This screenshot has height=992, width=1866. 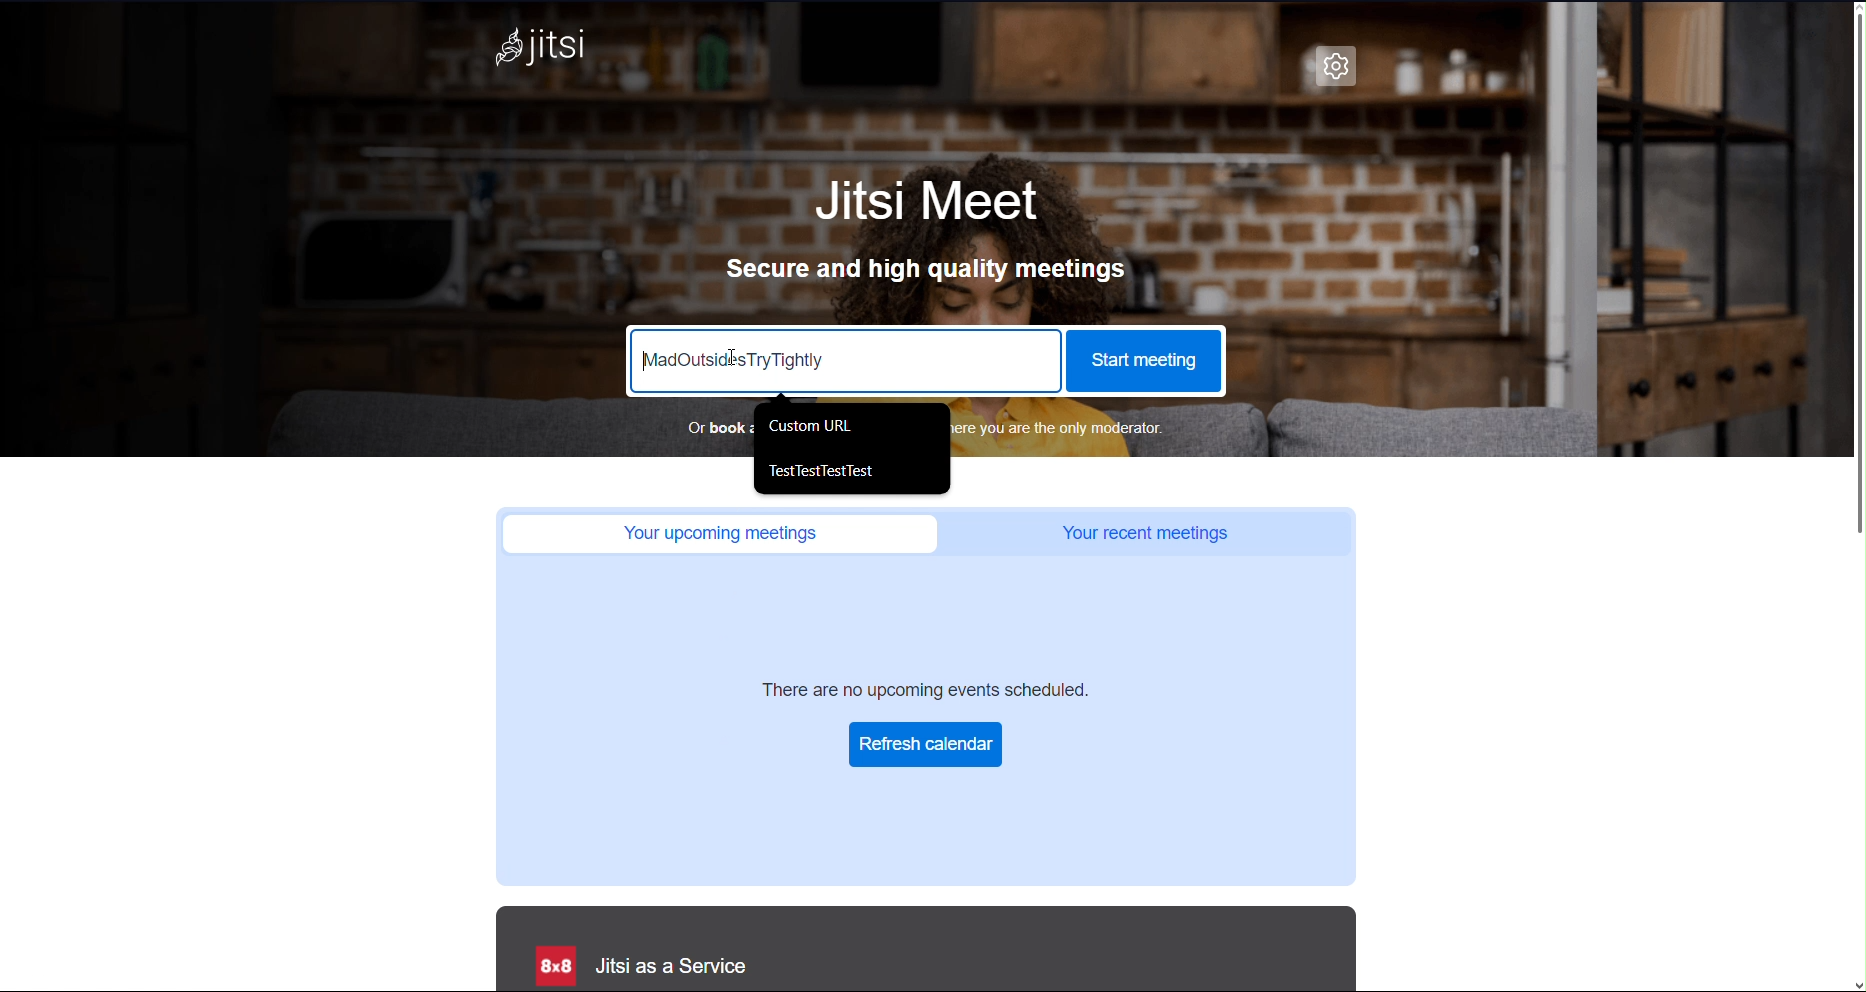 What do you see at coordinates (826, 473) in the screenshot?
I see `TestTestTestTest` at bounding box center [826, 473].